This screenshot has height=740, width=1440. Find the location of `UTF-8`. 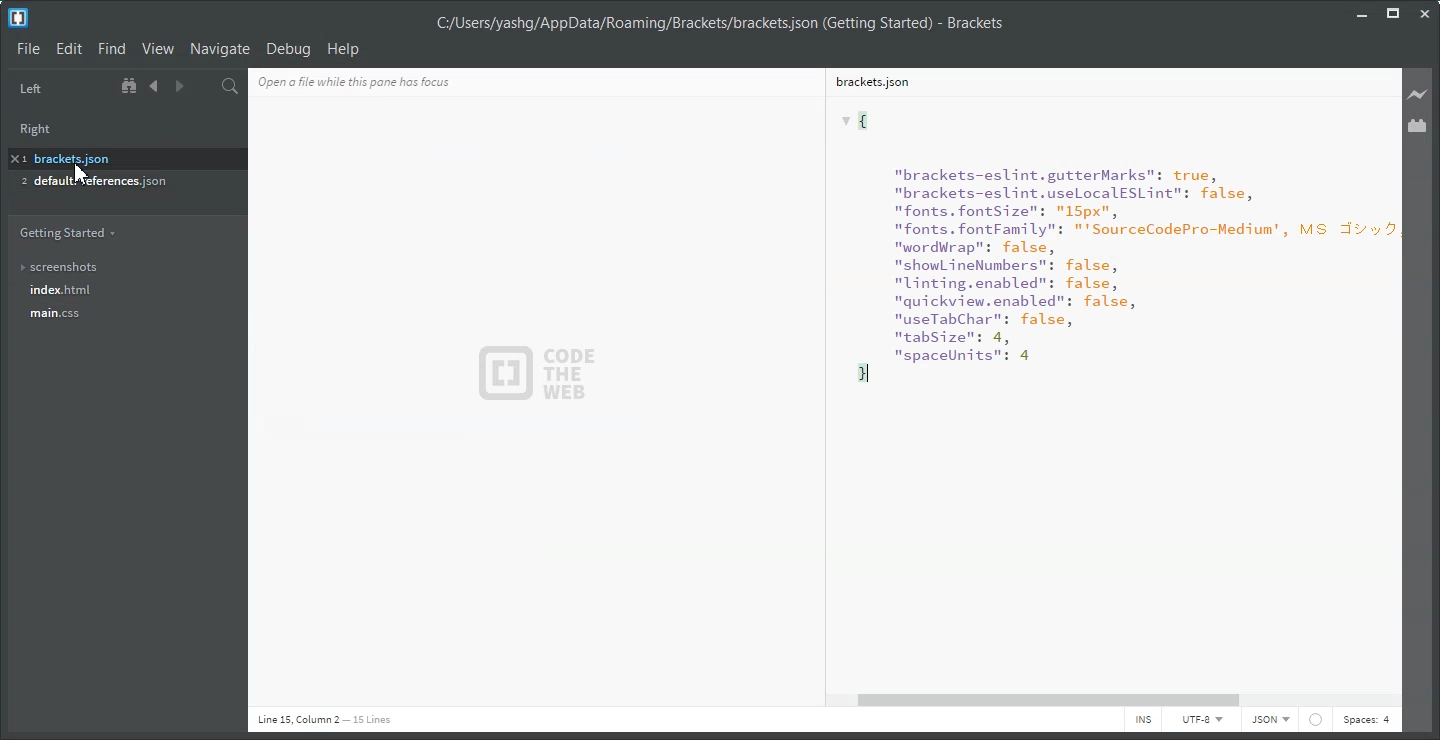

UTF-8 is located at coordinates (1201, 721).